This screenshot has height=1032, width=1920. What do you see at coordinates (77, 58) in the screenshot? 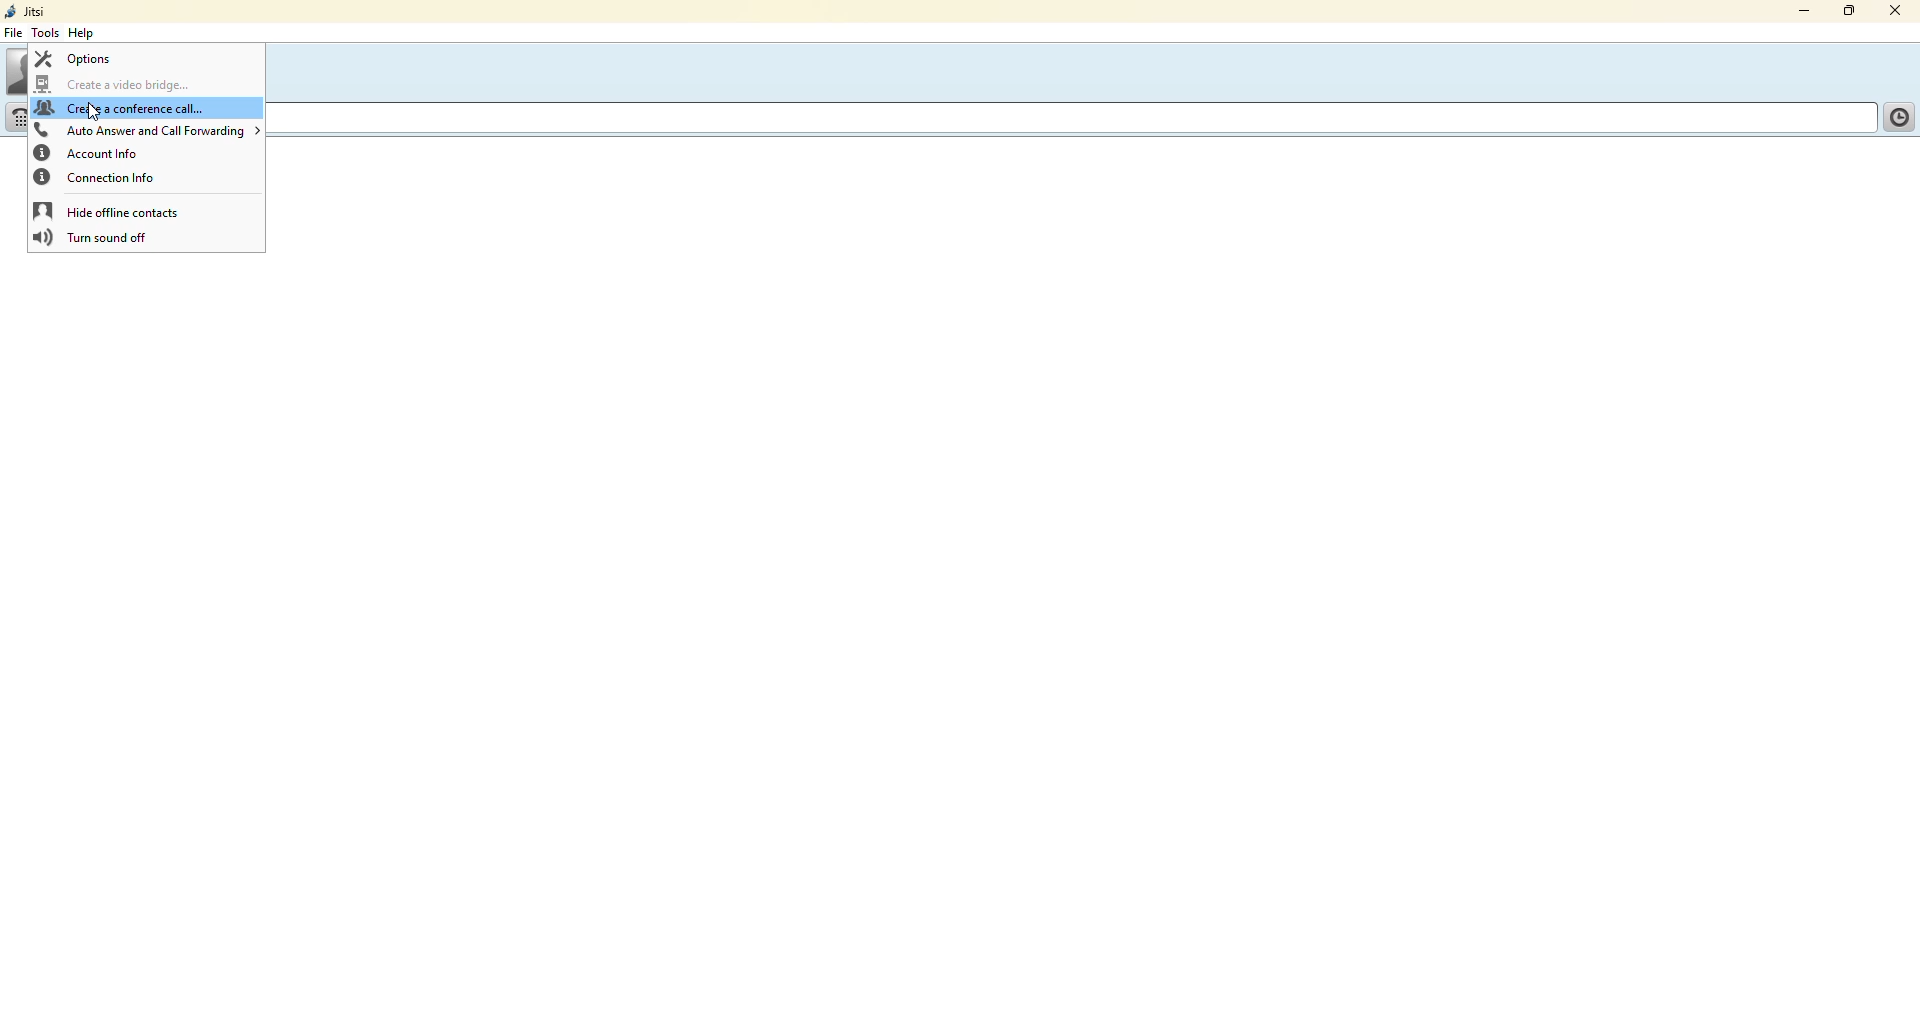
I see `options` at bounding box center [77, 58].